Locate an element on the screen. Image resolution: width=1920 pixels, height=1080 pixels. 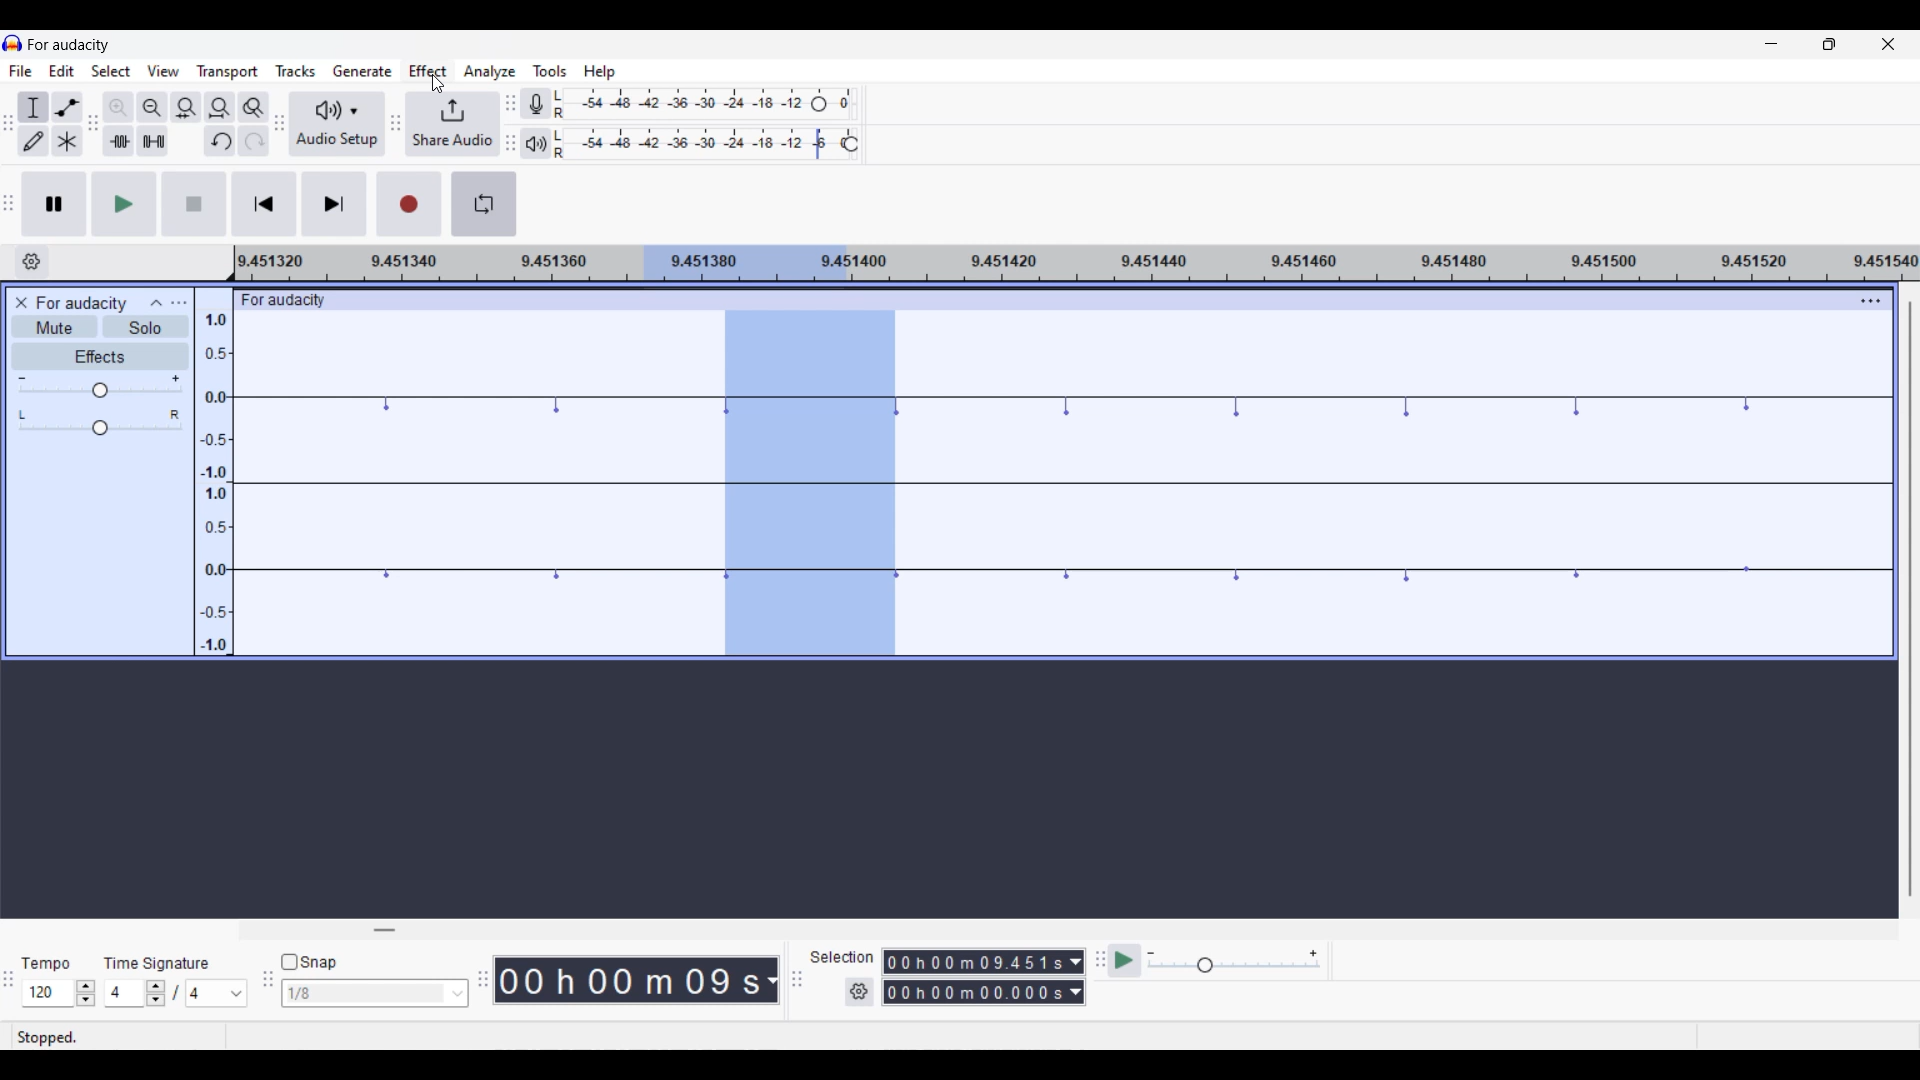
Enable looping is located at coordinates (484, 204).